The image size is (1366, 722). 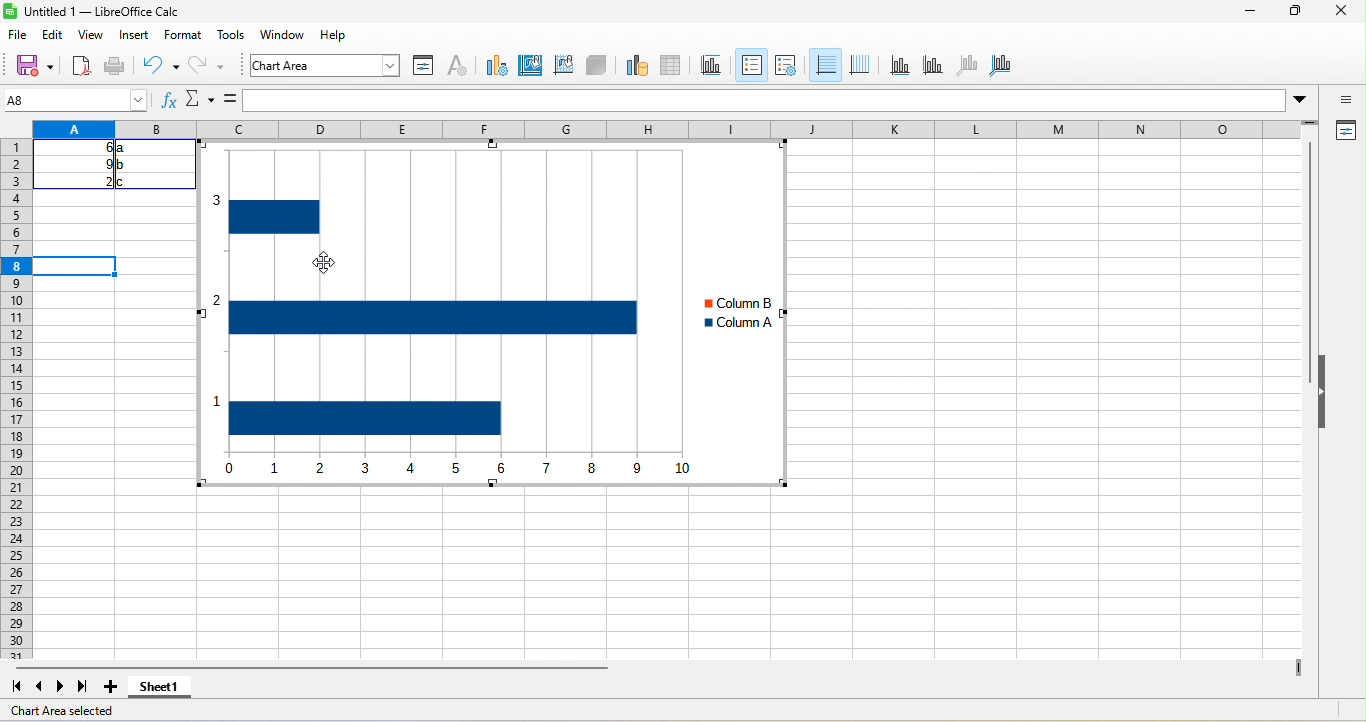 What do you see at coordinates (768, 102) in the screenshot?
I see `formular bar` at bounding box center [768, 102].